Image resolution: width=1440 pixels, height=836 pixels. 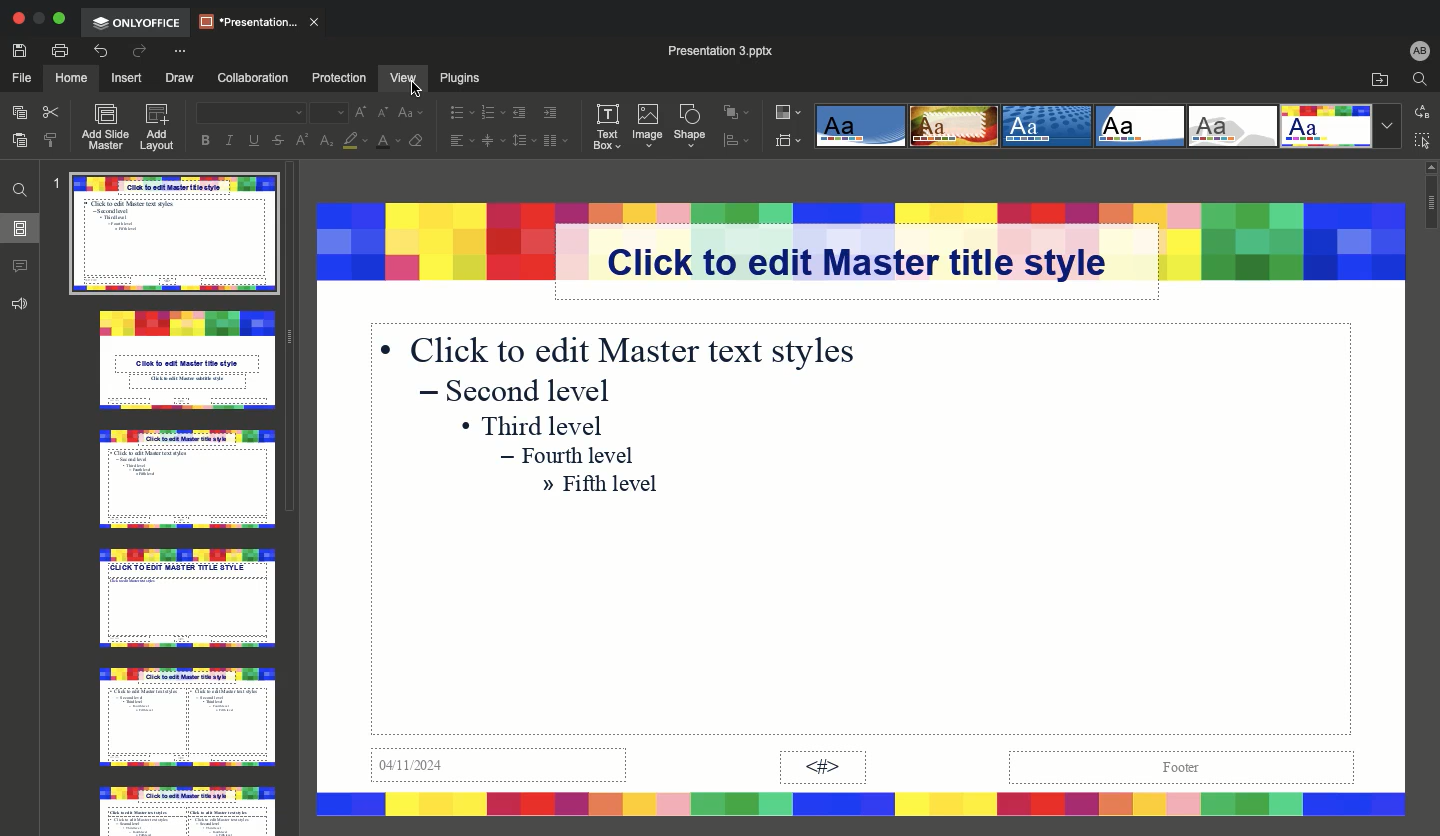 What do you see at coordinates (359, 112) in the screenshot?
I see `Increase font size` at bounding box center [359, 112].